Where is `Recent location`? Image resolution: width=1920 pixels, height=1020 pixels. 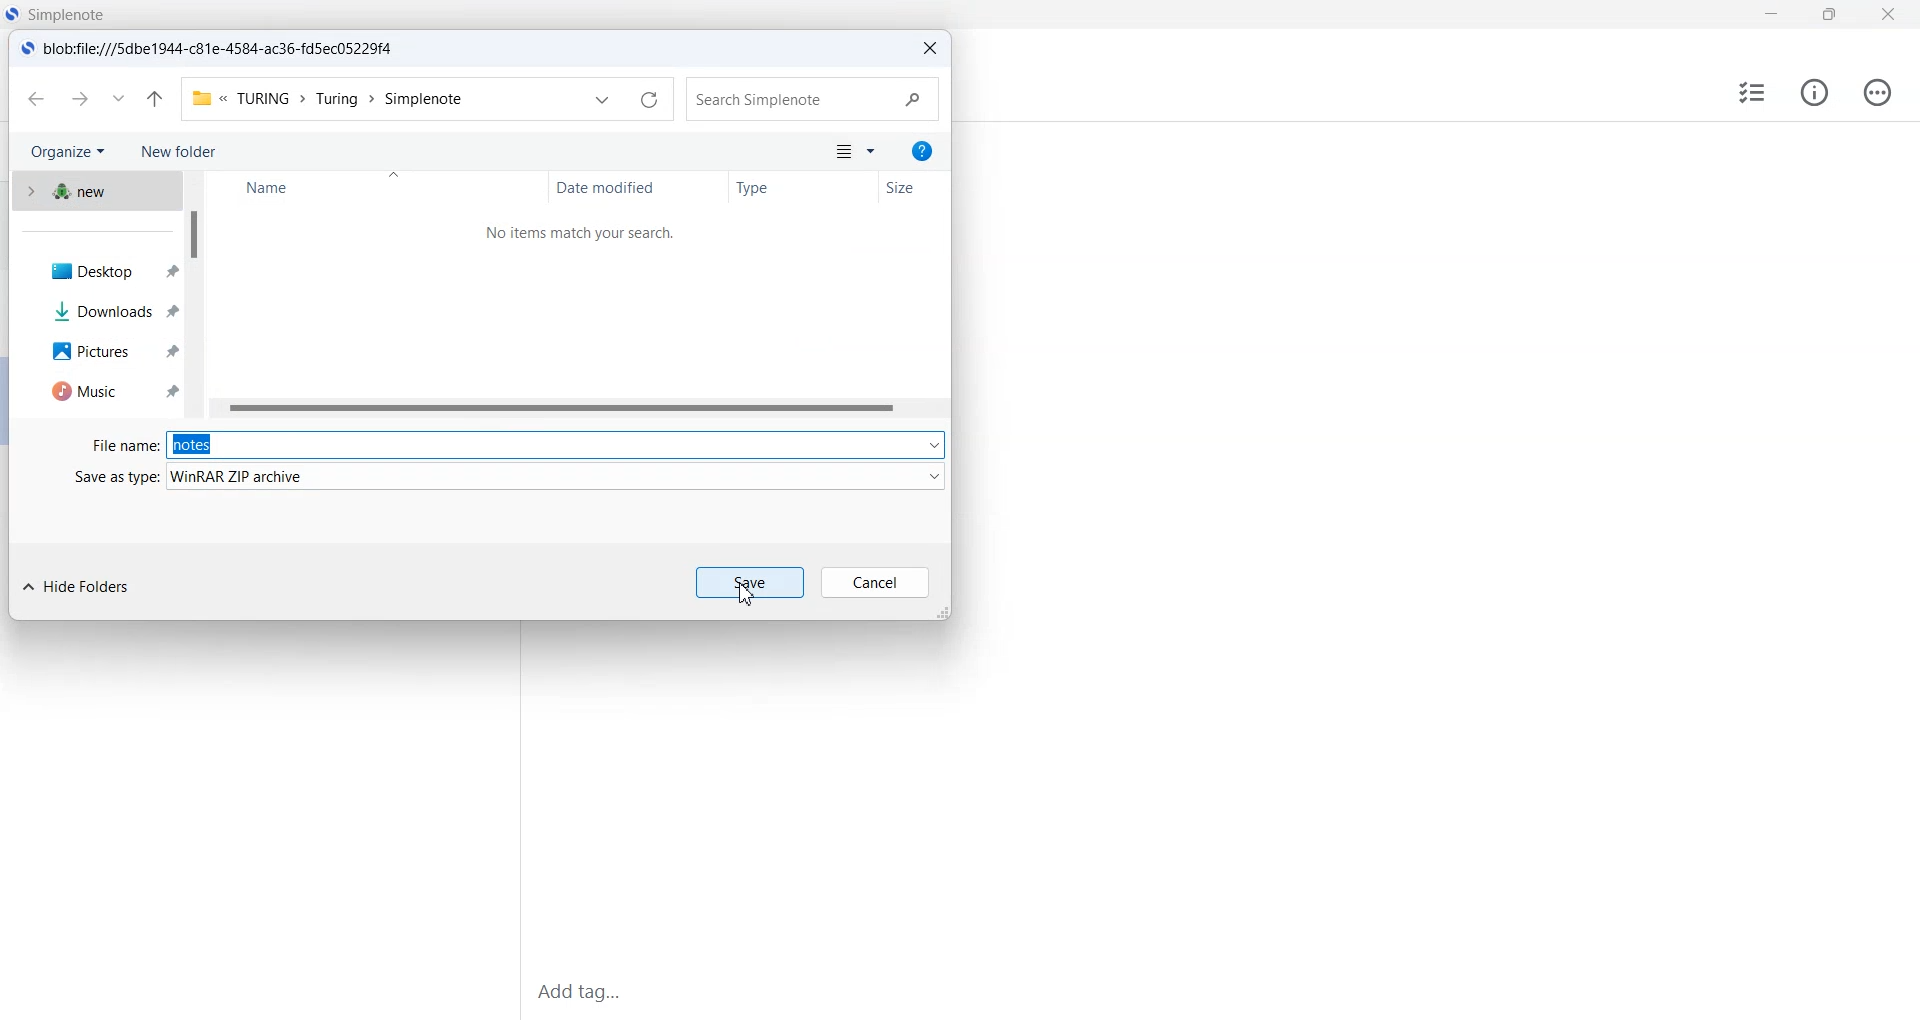
Recent location is located at coordinates (119, 98).